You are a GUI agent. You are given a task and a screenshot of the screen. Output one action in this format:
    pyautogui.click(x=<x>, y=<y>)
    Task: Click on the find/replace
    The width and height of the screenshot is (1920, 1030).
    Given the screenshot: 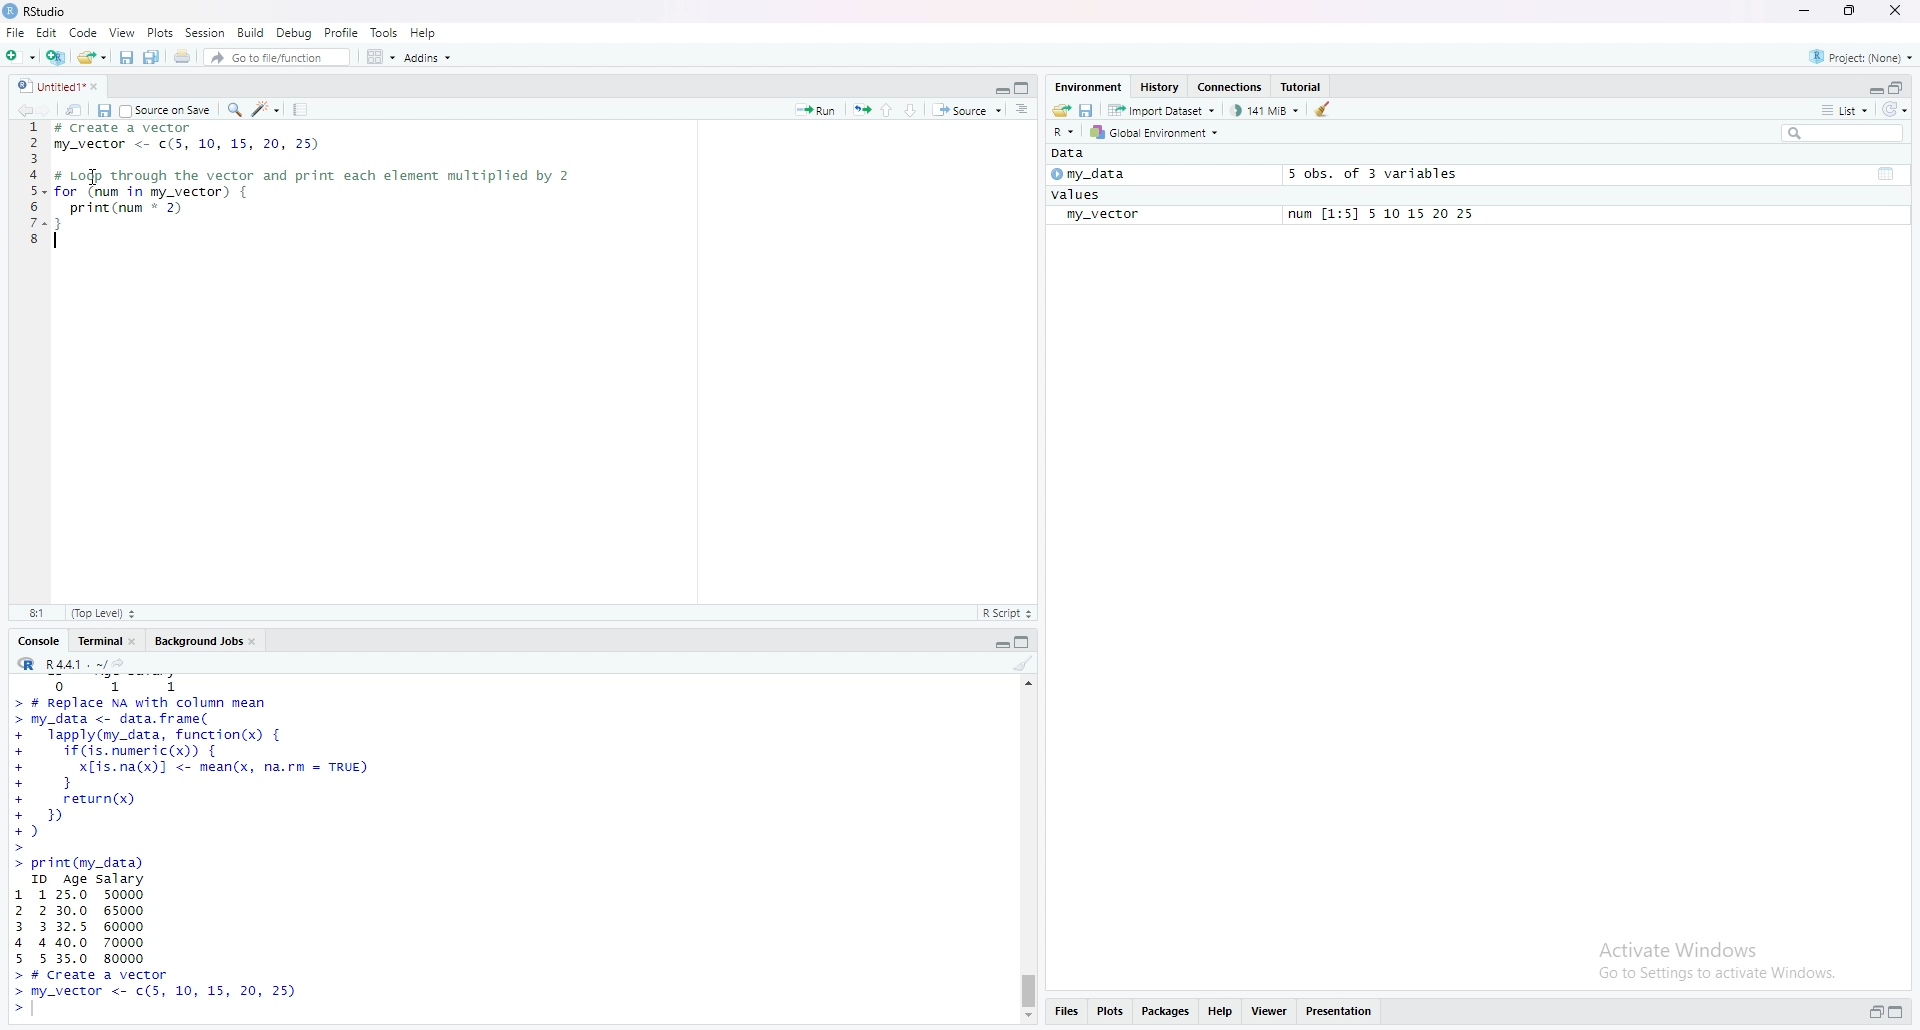 What is the action you would take?
    pyautogui.click(x=236, y=110)
    